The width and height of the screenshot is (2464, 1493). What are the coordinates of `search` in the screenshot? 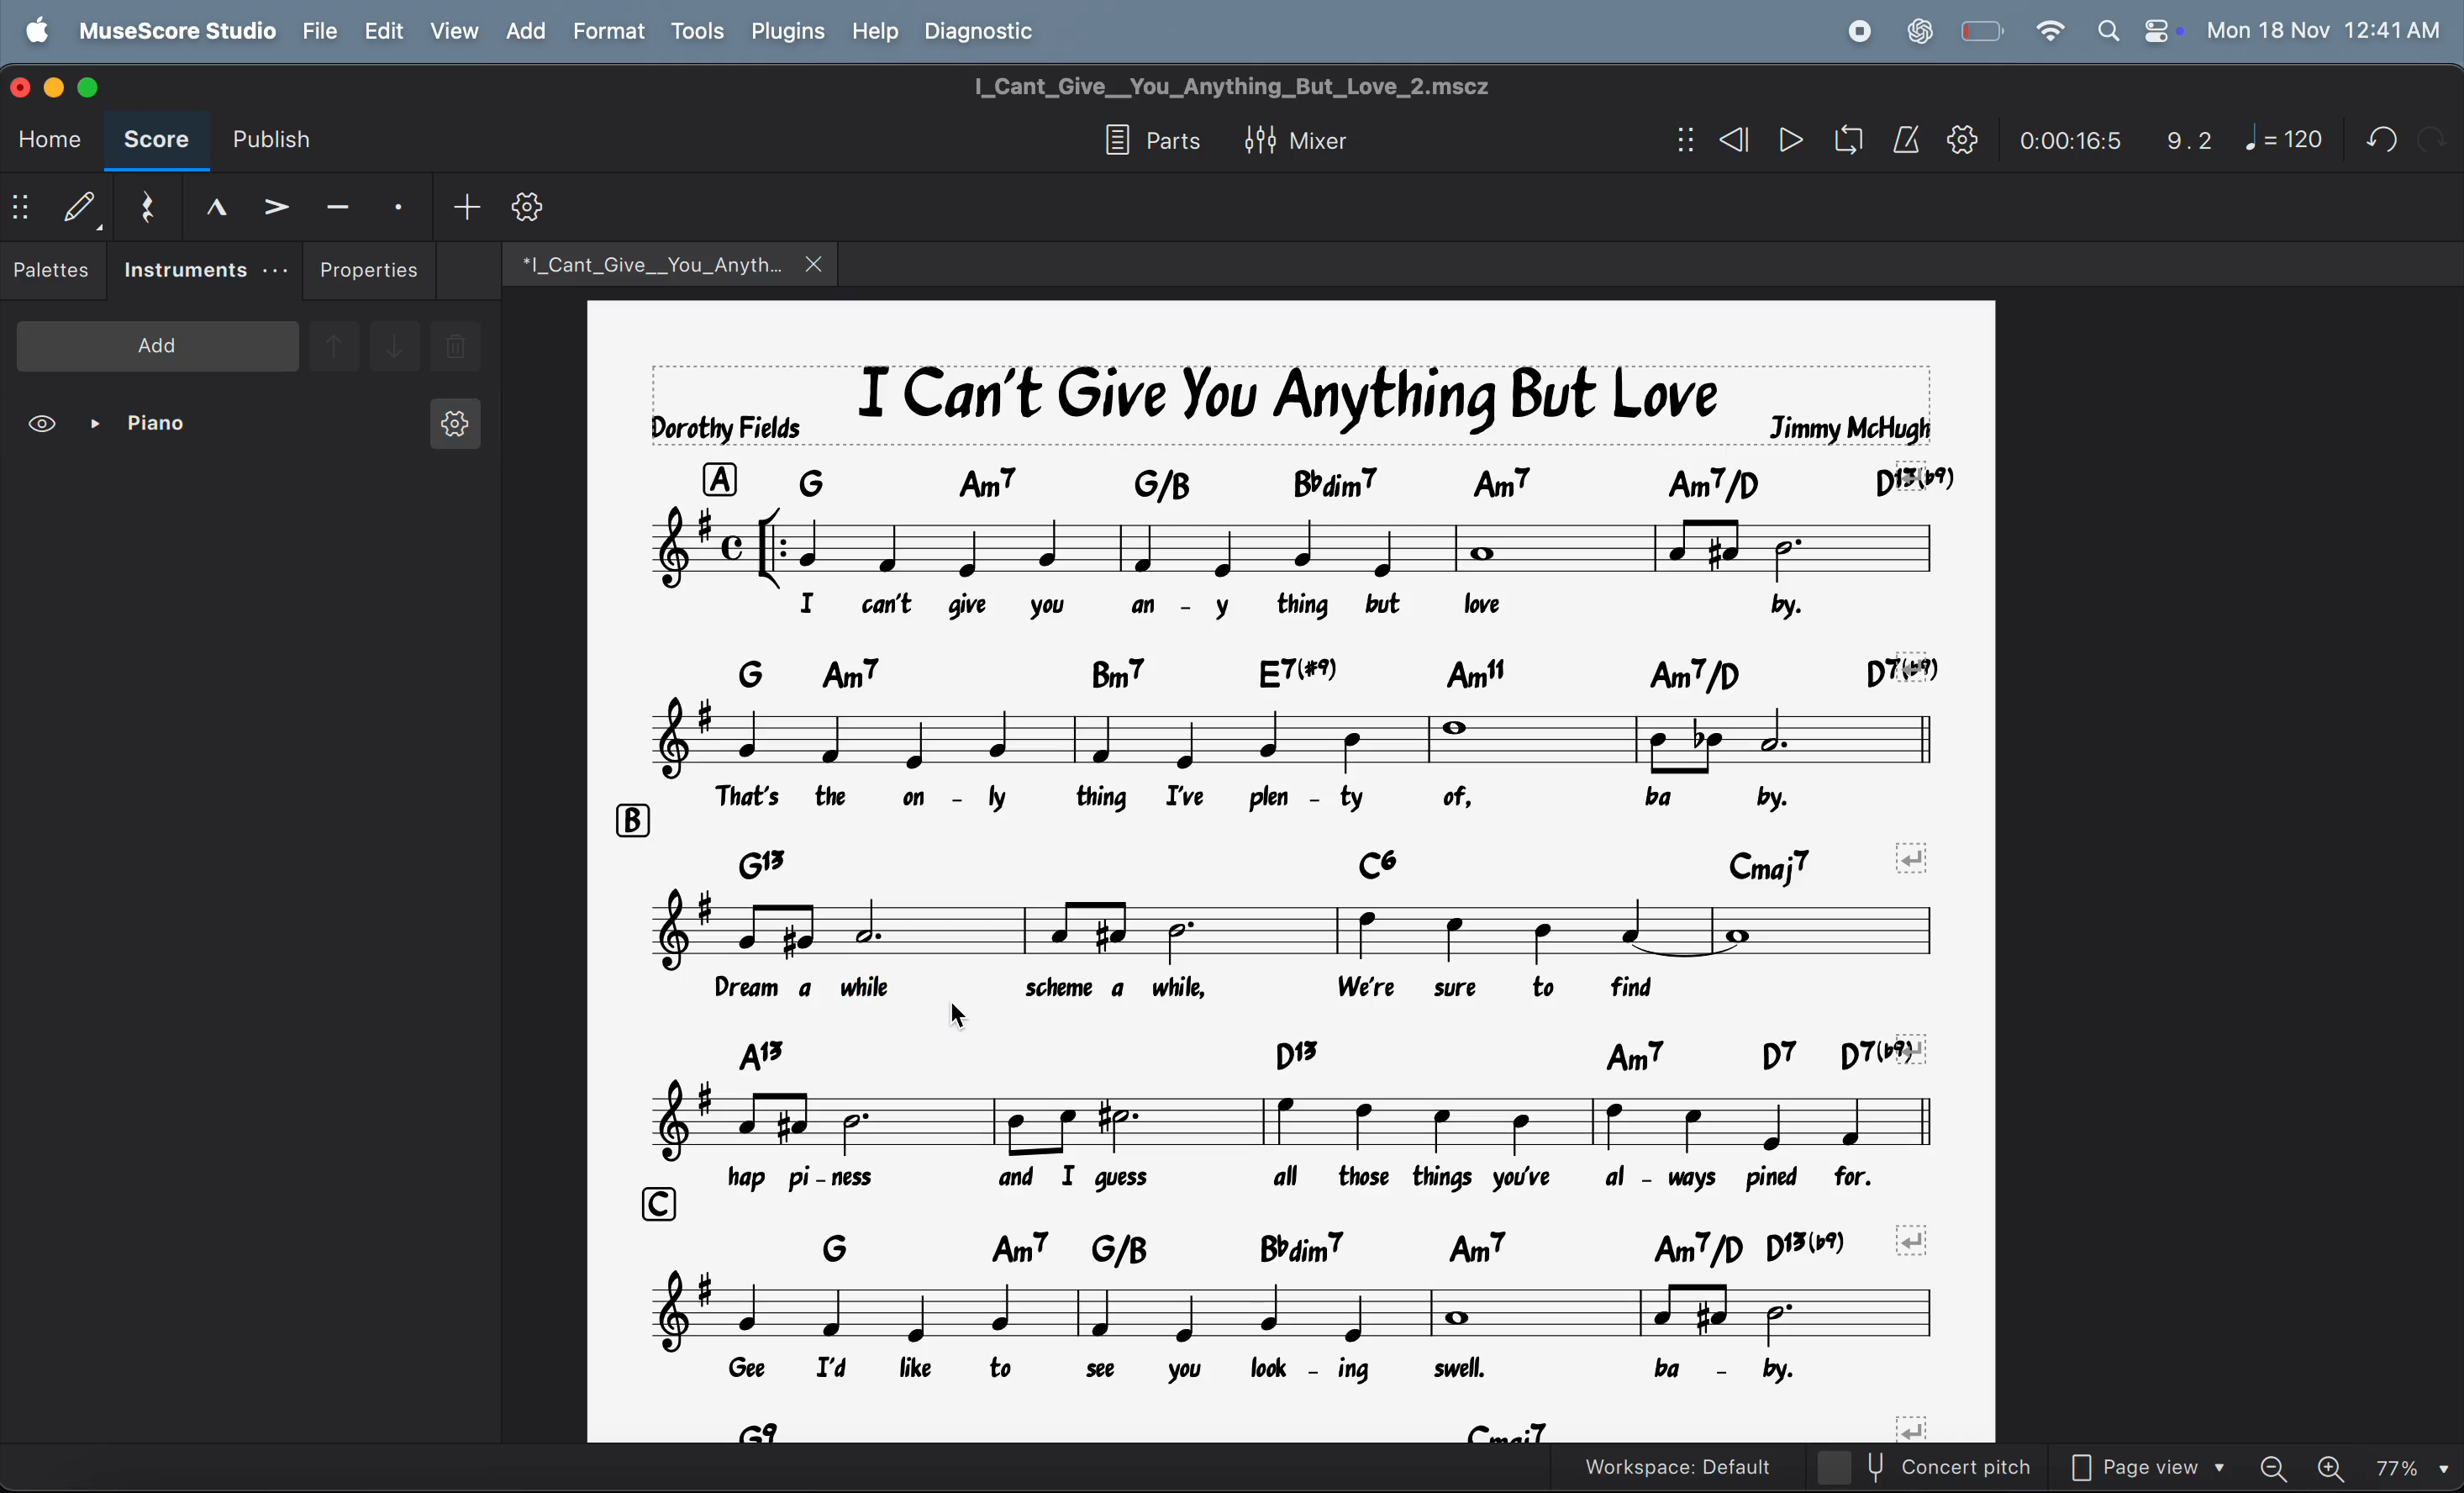 It's located at (2101, 30).